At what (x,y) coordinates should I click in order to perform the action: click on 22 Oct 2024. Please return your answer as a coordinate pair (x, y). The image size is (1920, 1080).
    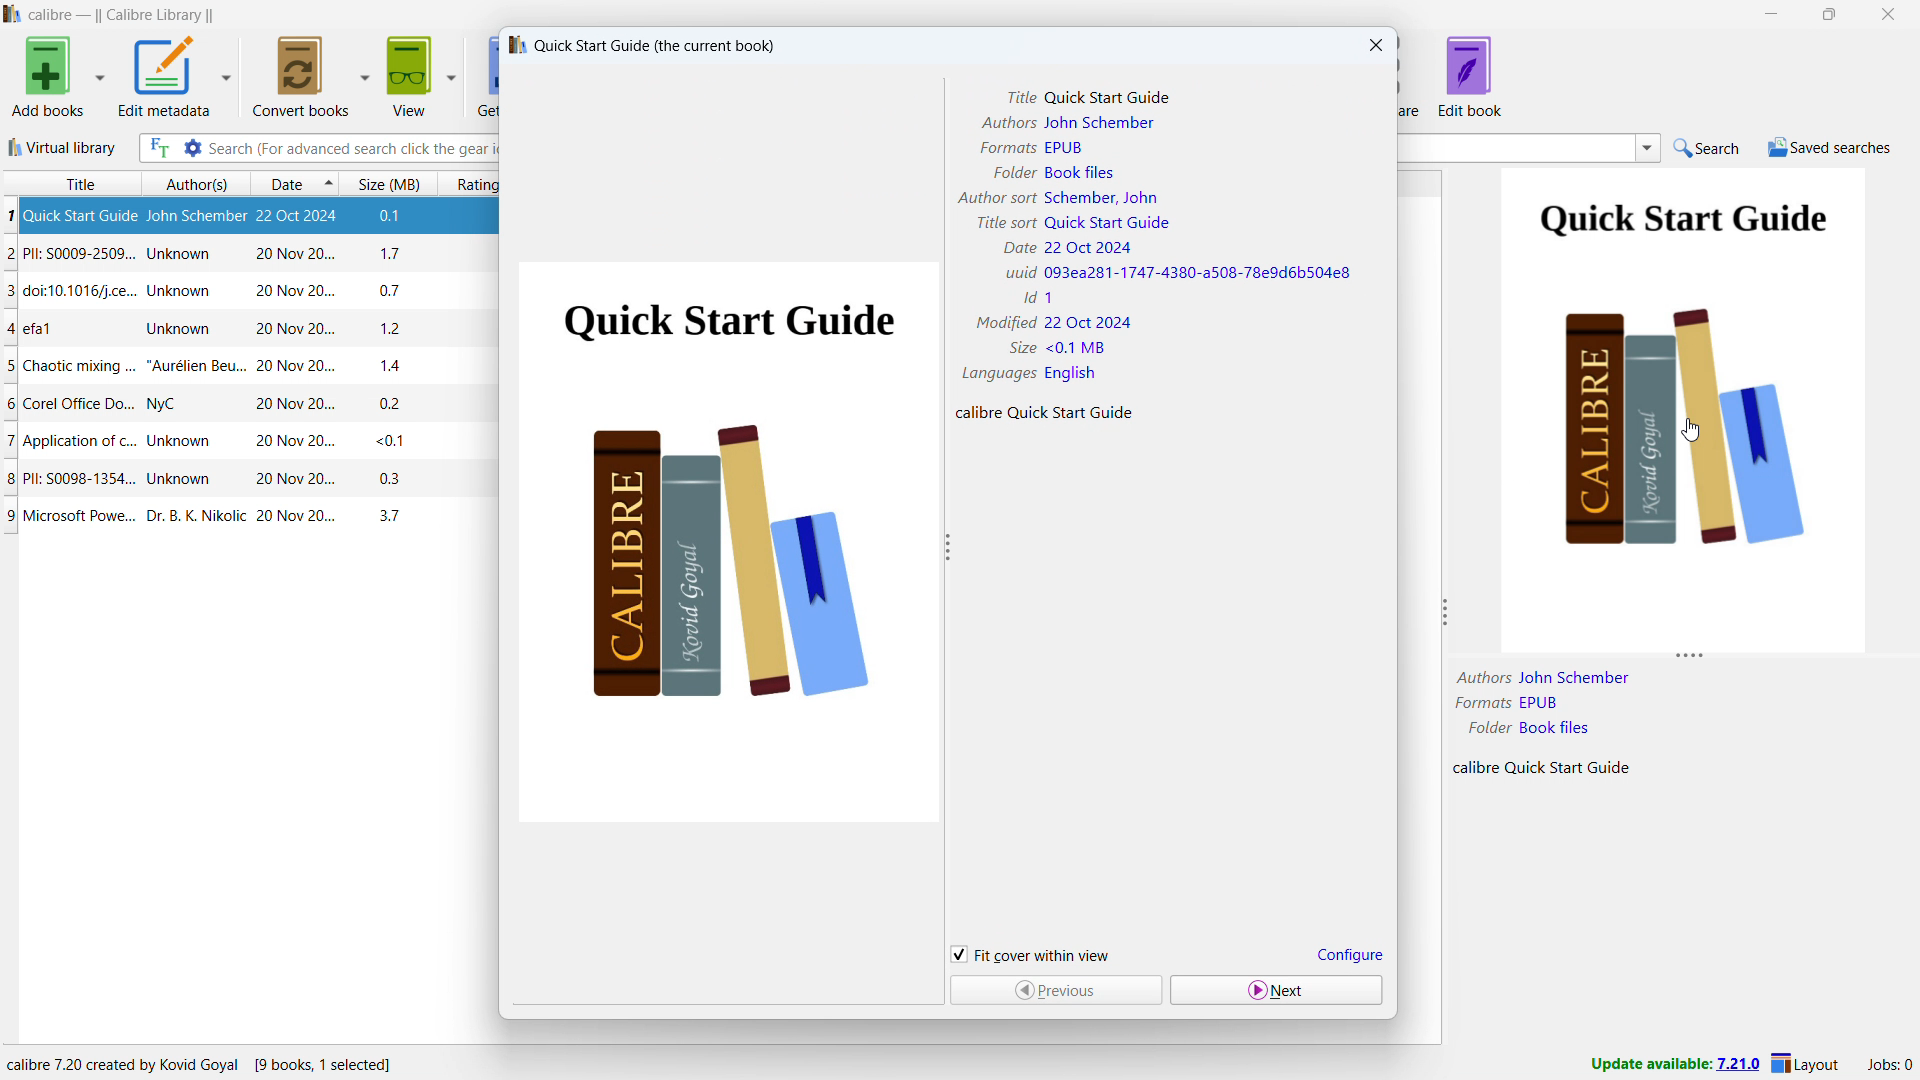
    Looking at the image, I should click on (1087, 248).